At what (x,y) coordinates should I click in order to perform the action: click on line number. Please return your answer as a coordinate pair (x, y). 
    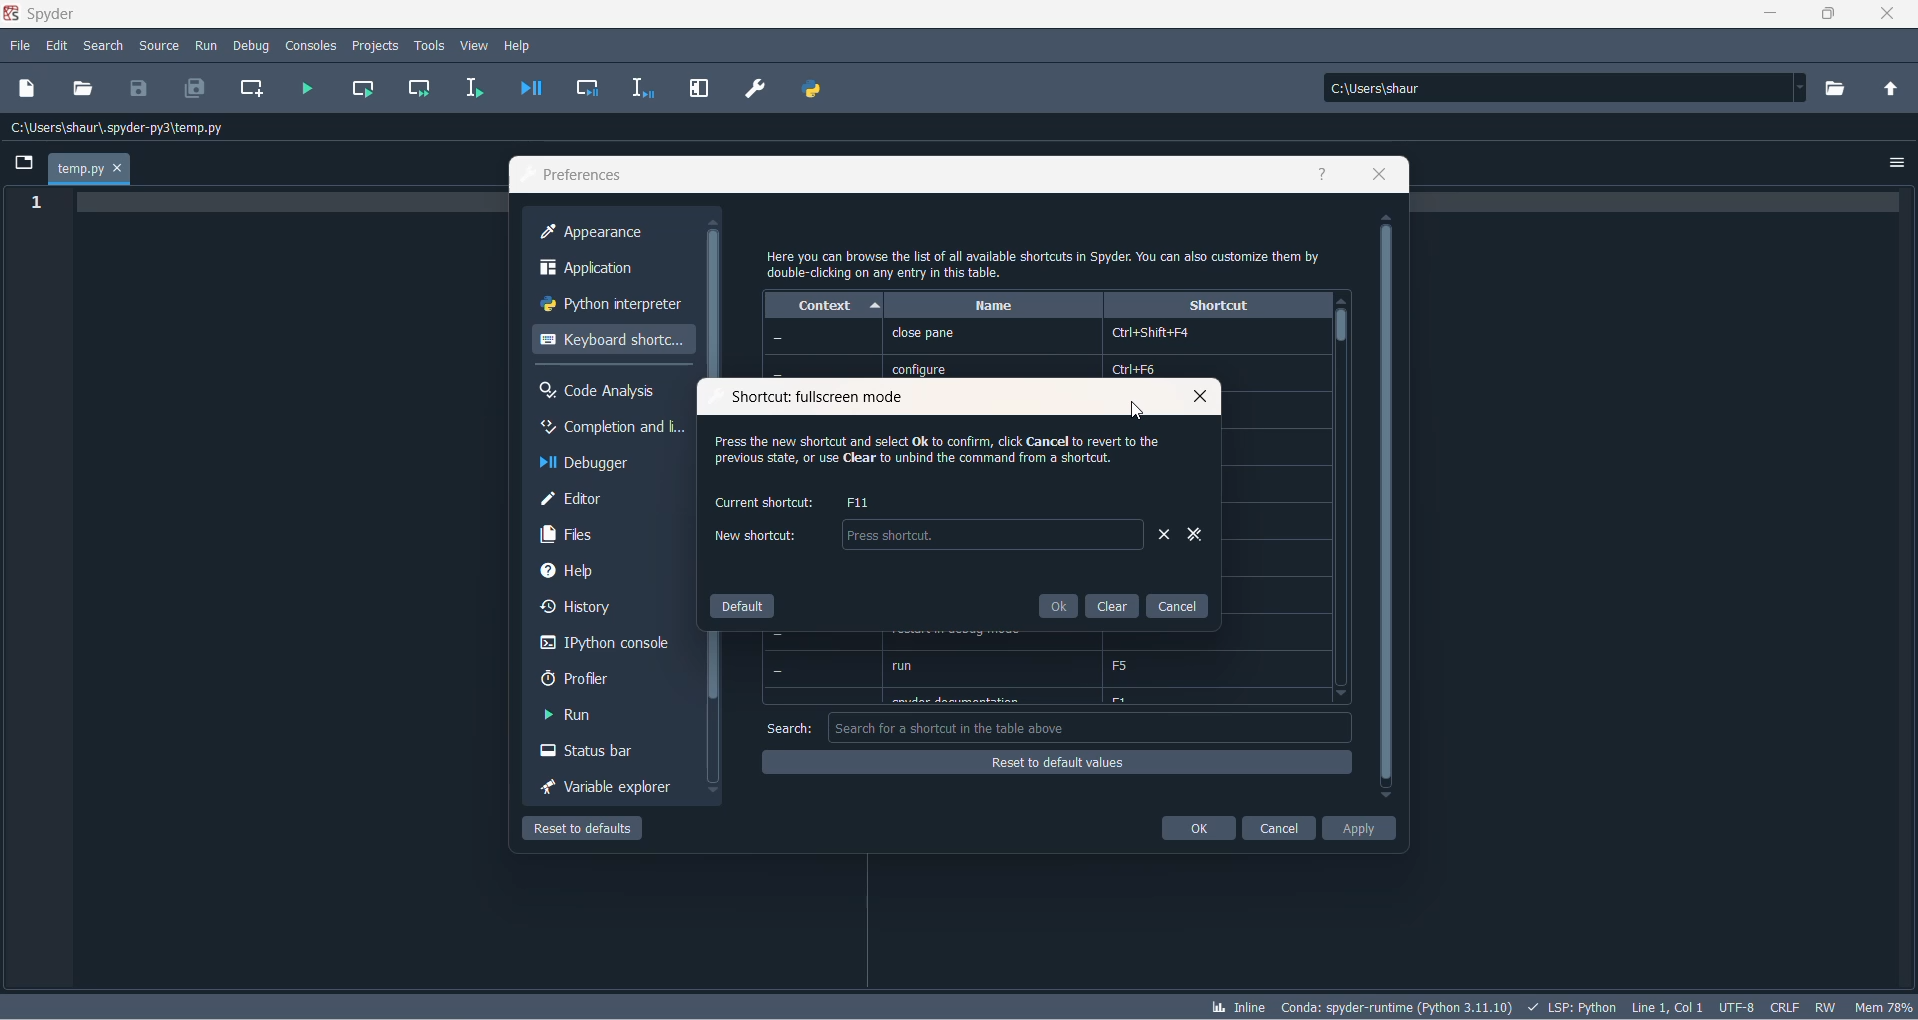
    Looking at the image, I should click on (41, 204).